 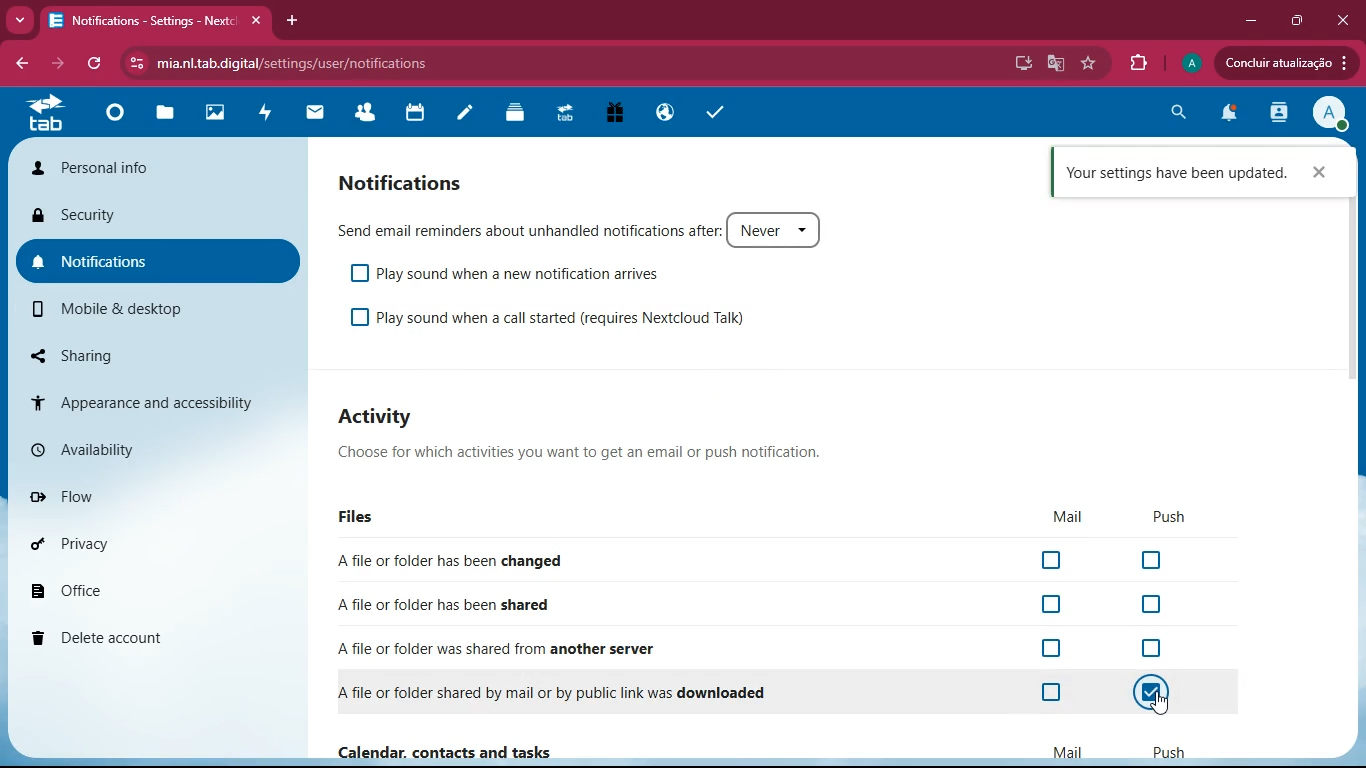 What do you see at coordinates (1174, 115) in the screenshot?
I see `search` at bounding box center [1174, 115].